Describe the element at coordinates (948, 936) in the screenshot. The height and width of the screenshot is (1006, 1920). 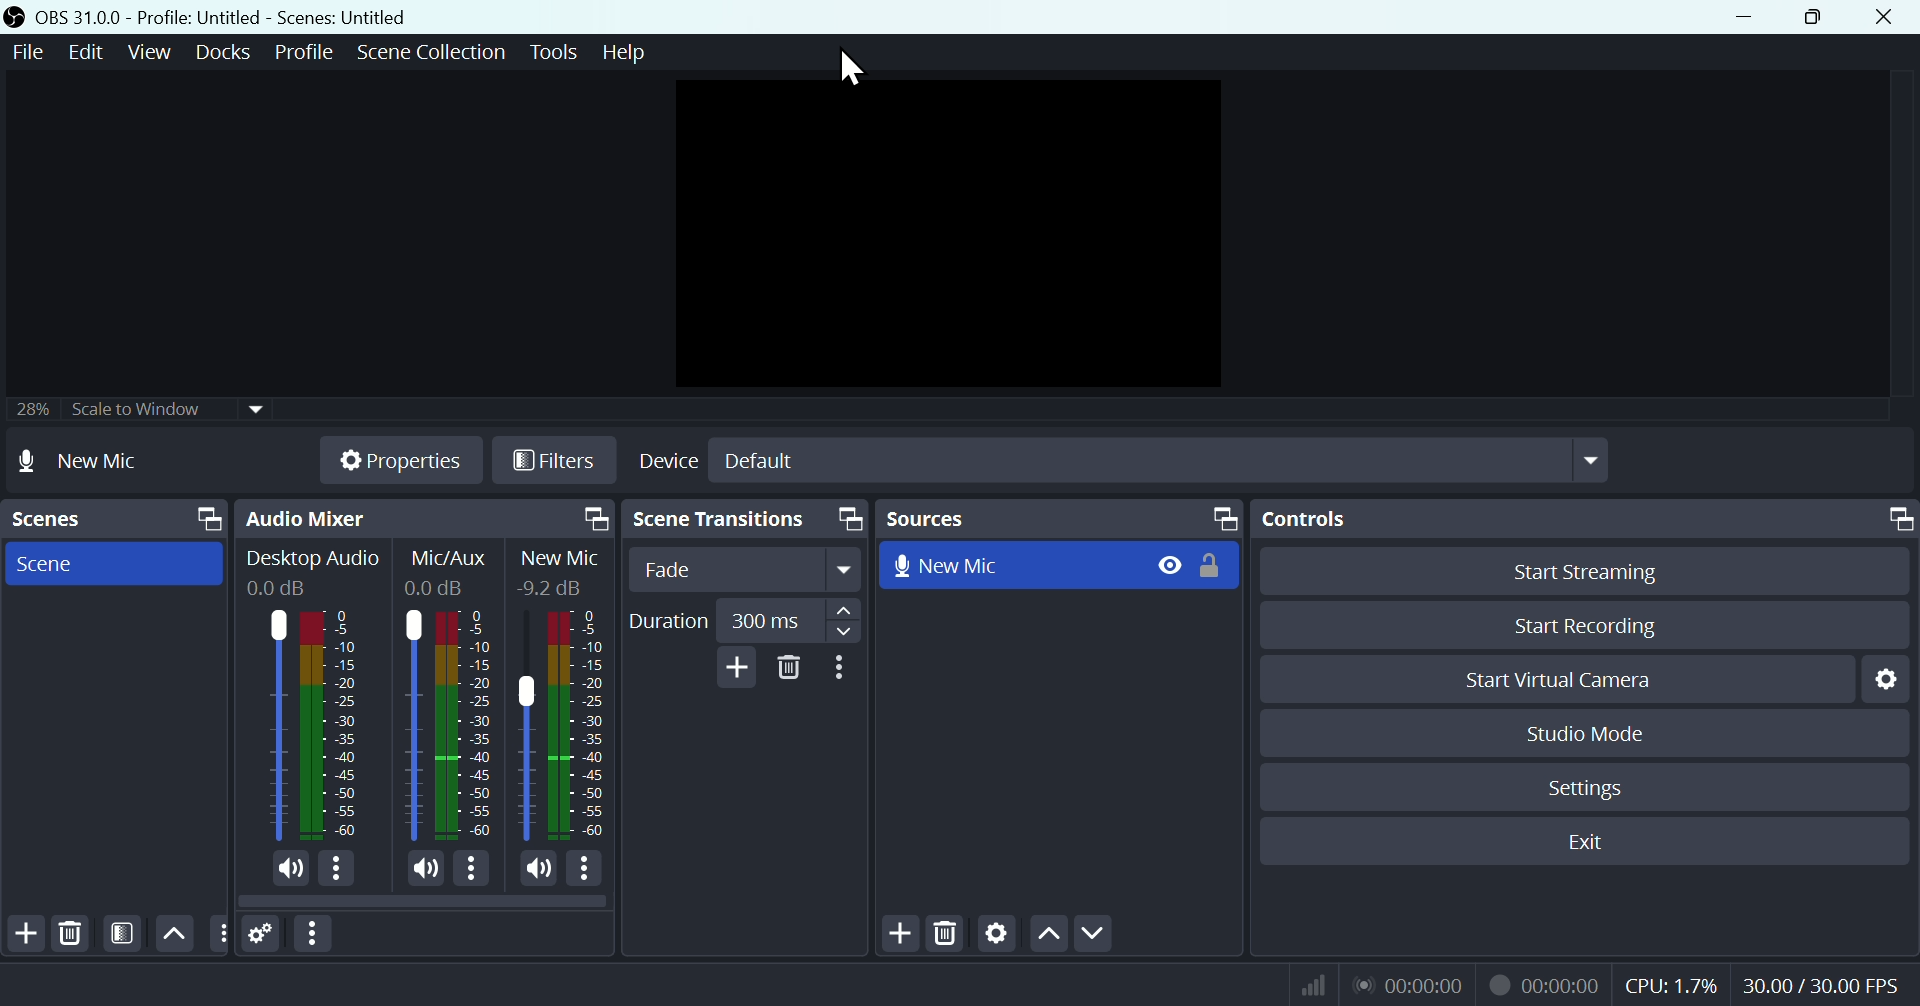
I see `Delete` at that location.